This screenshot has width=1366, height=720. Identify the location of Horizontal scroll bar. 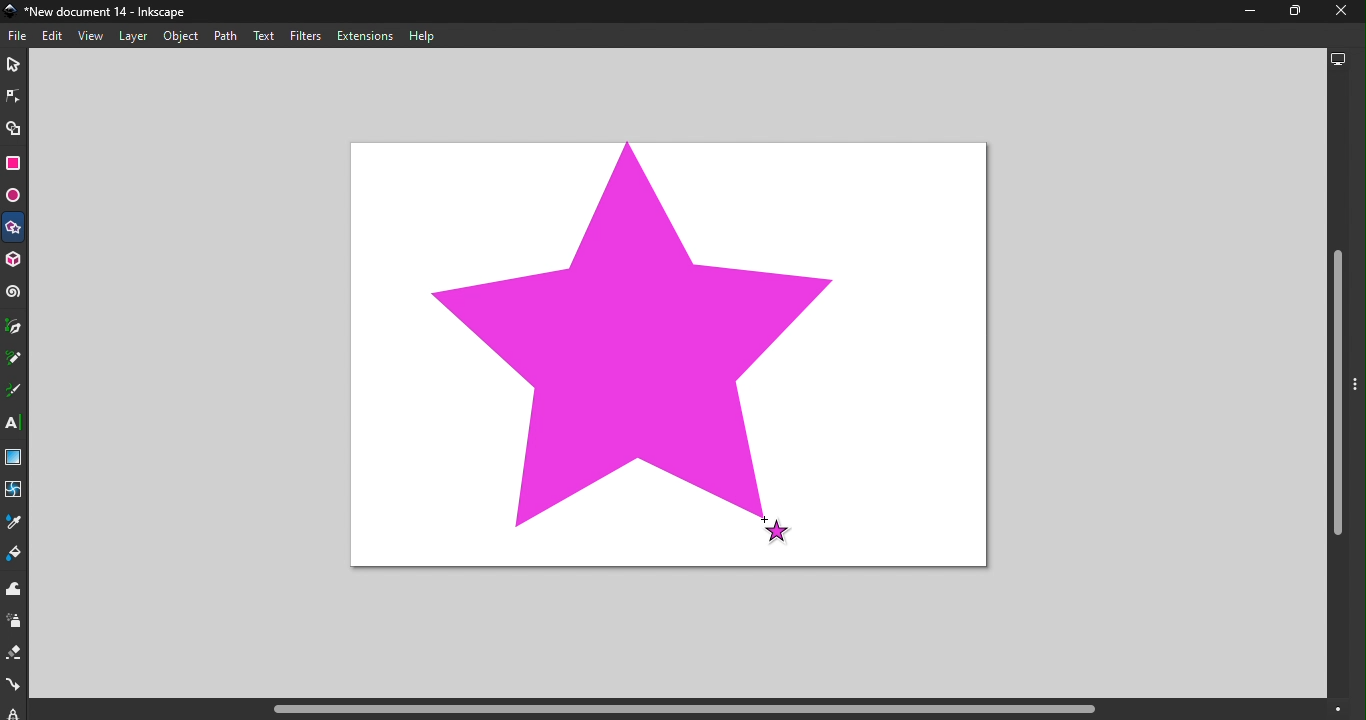
(705, 709).